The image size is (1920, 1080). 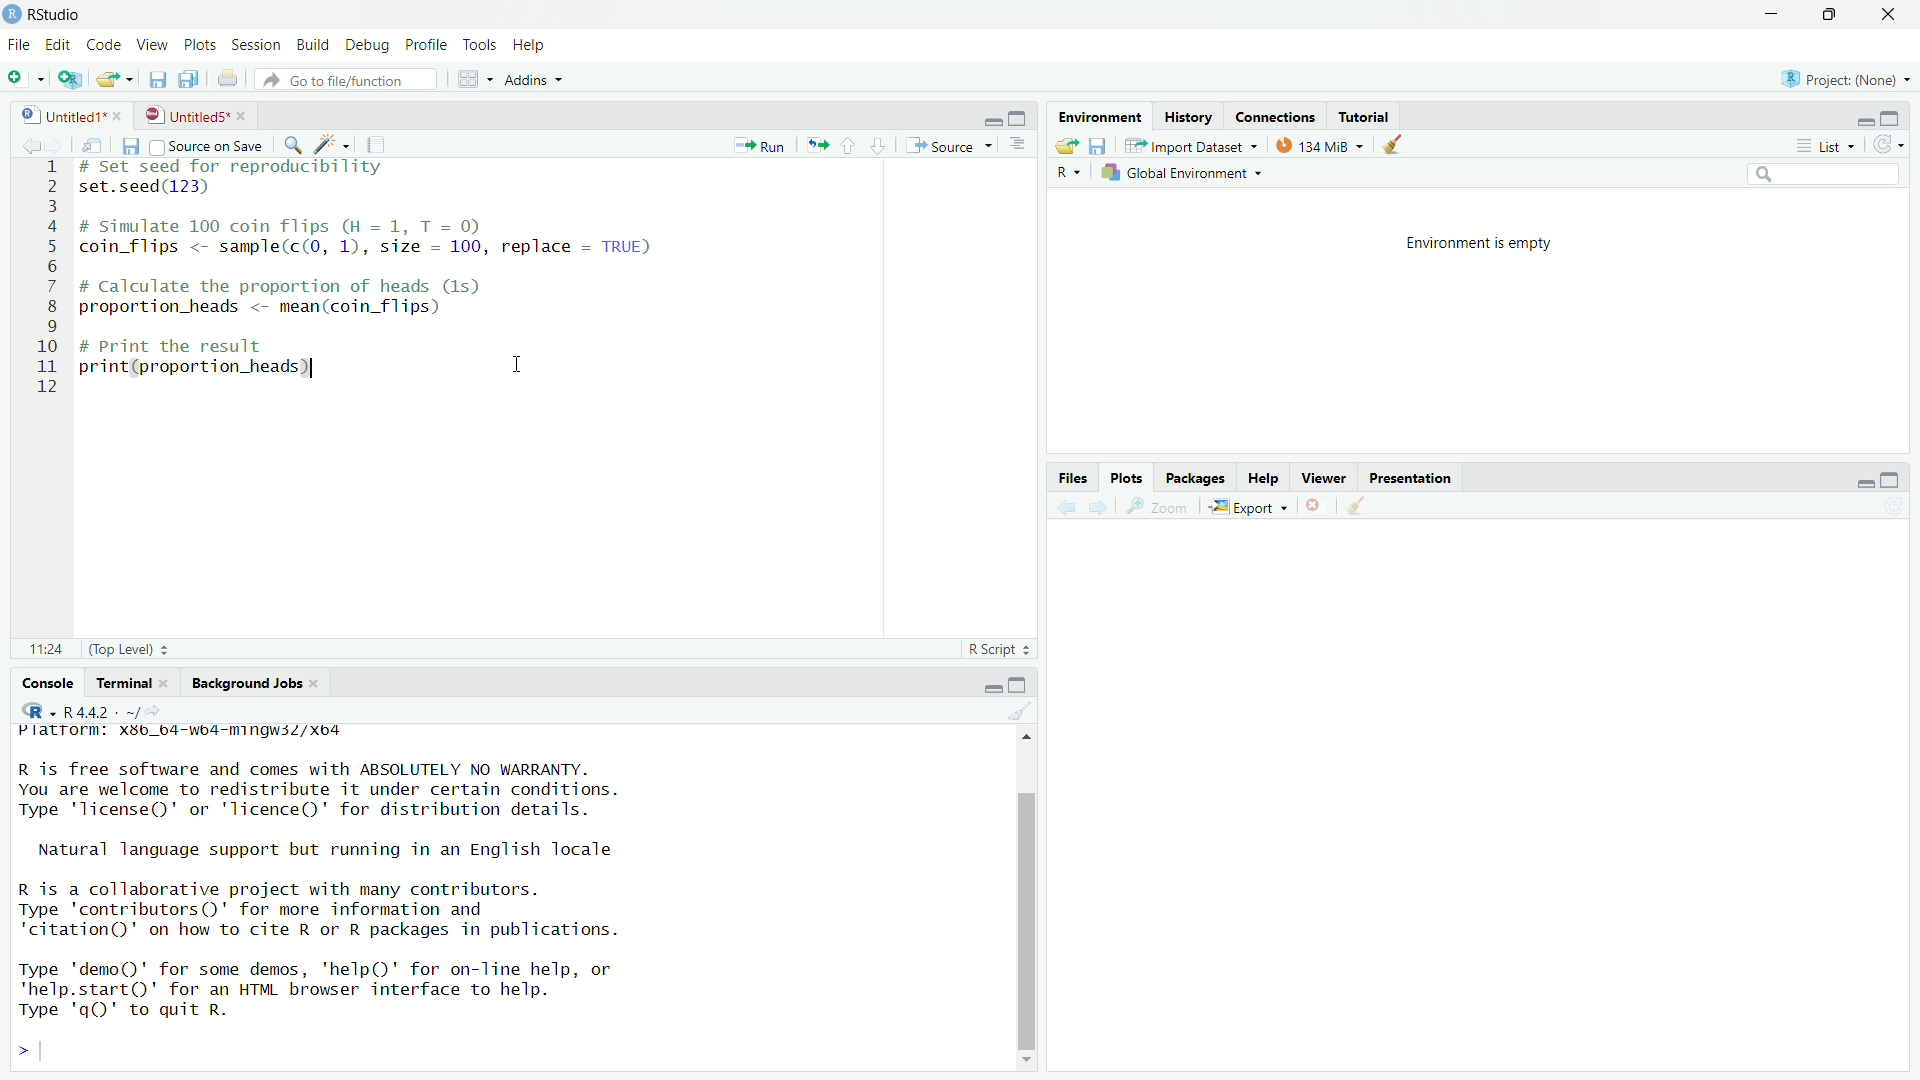 What do you see at coordinates (880, 147) in the screenshot?
I see `go to next section/chunk` at bounding box center [880, 147].